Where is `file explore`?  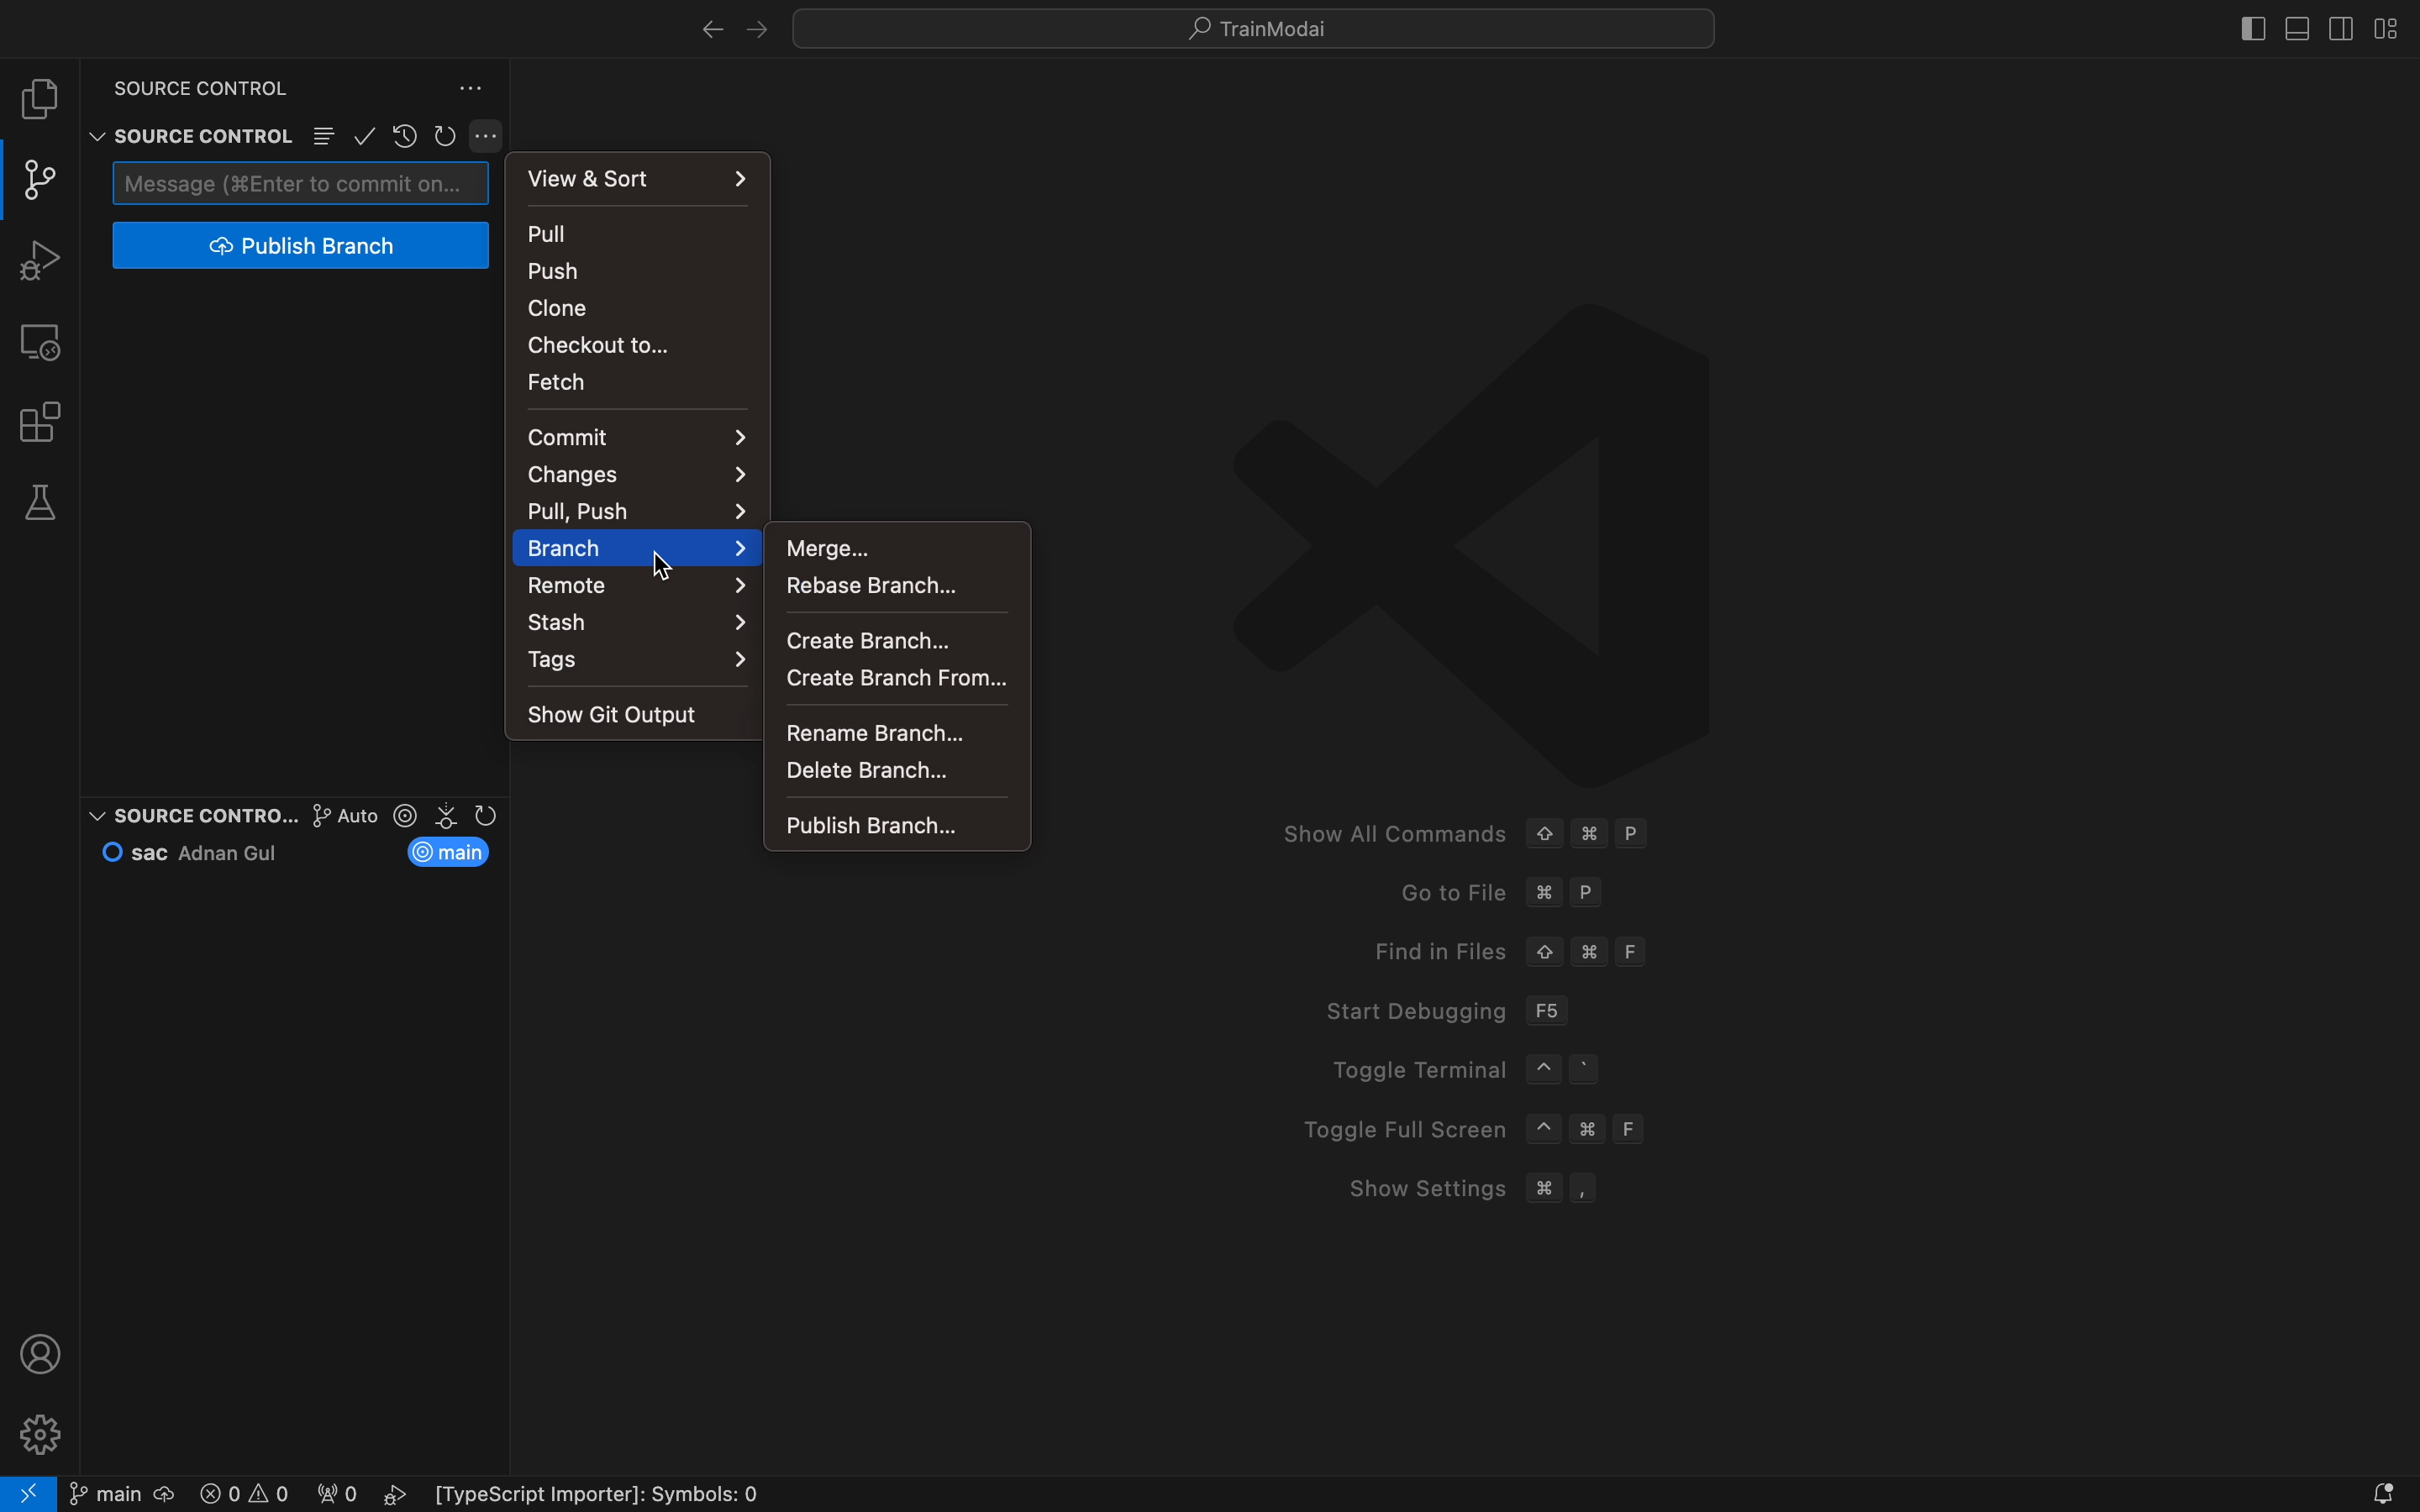
file explore is located at coordinates (43, 99).